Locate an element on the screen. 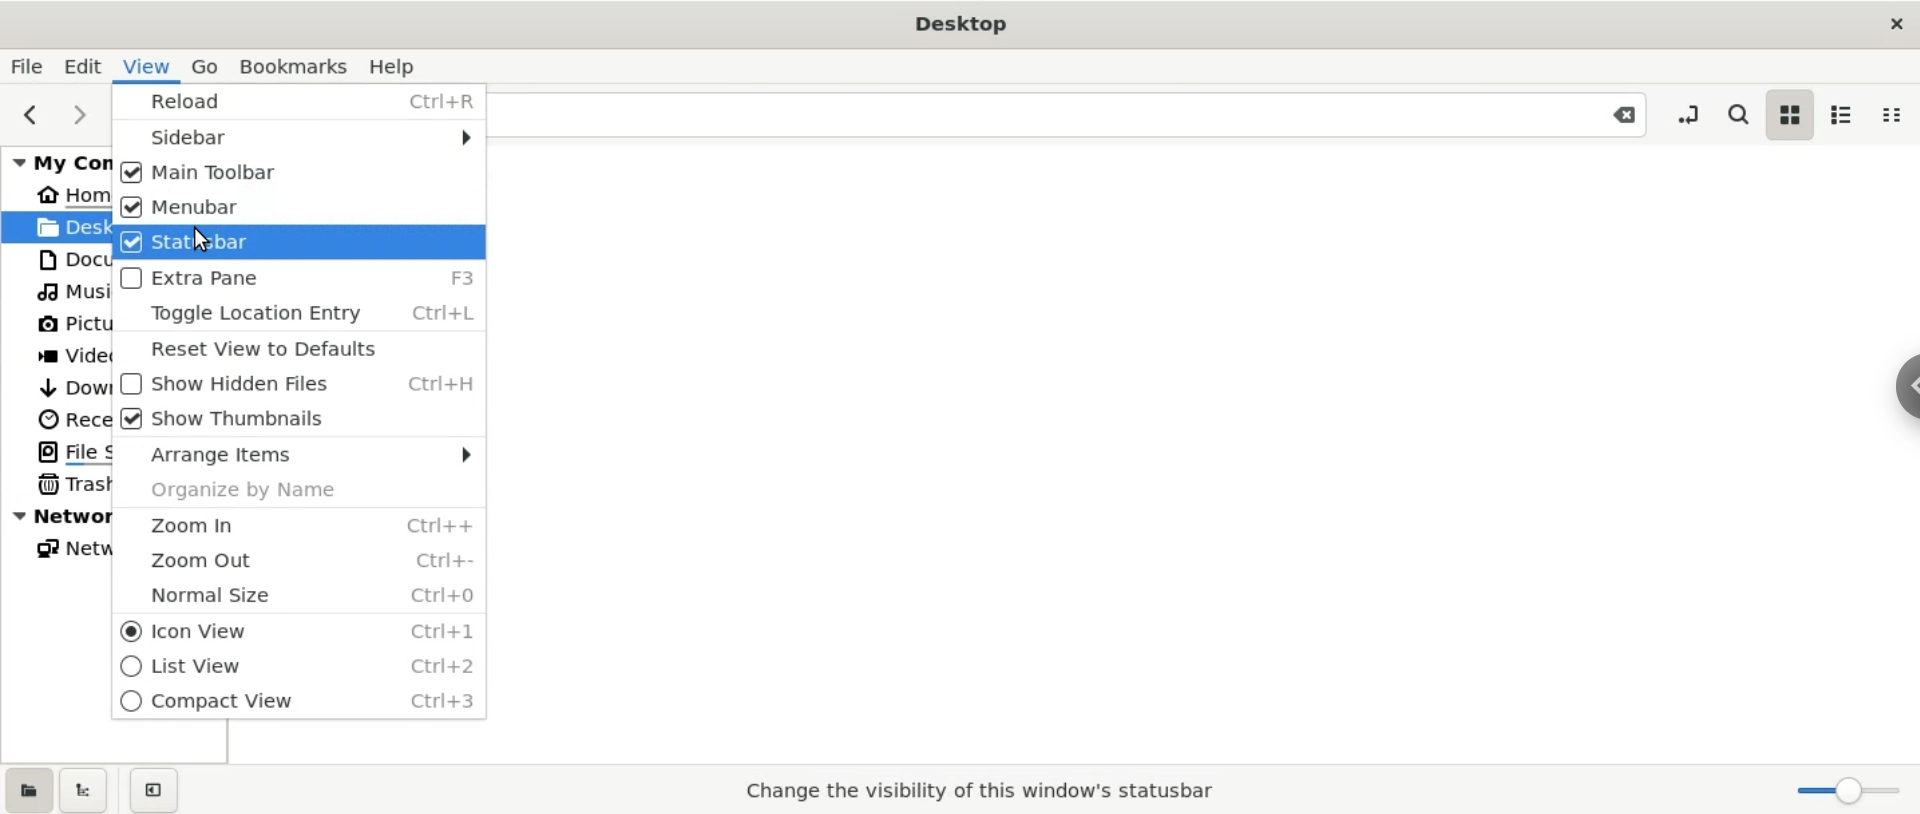  Organize by Name is located at coordinates (296, 490).